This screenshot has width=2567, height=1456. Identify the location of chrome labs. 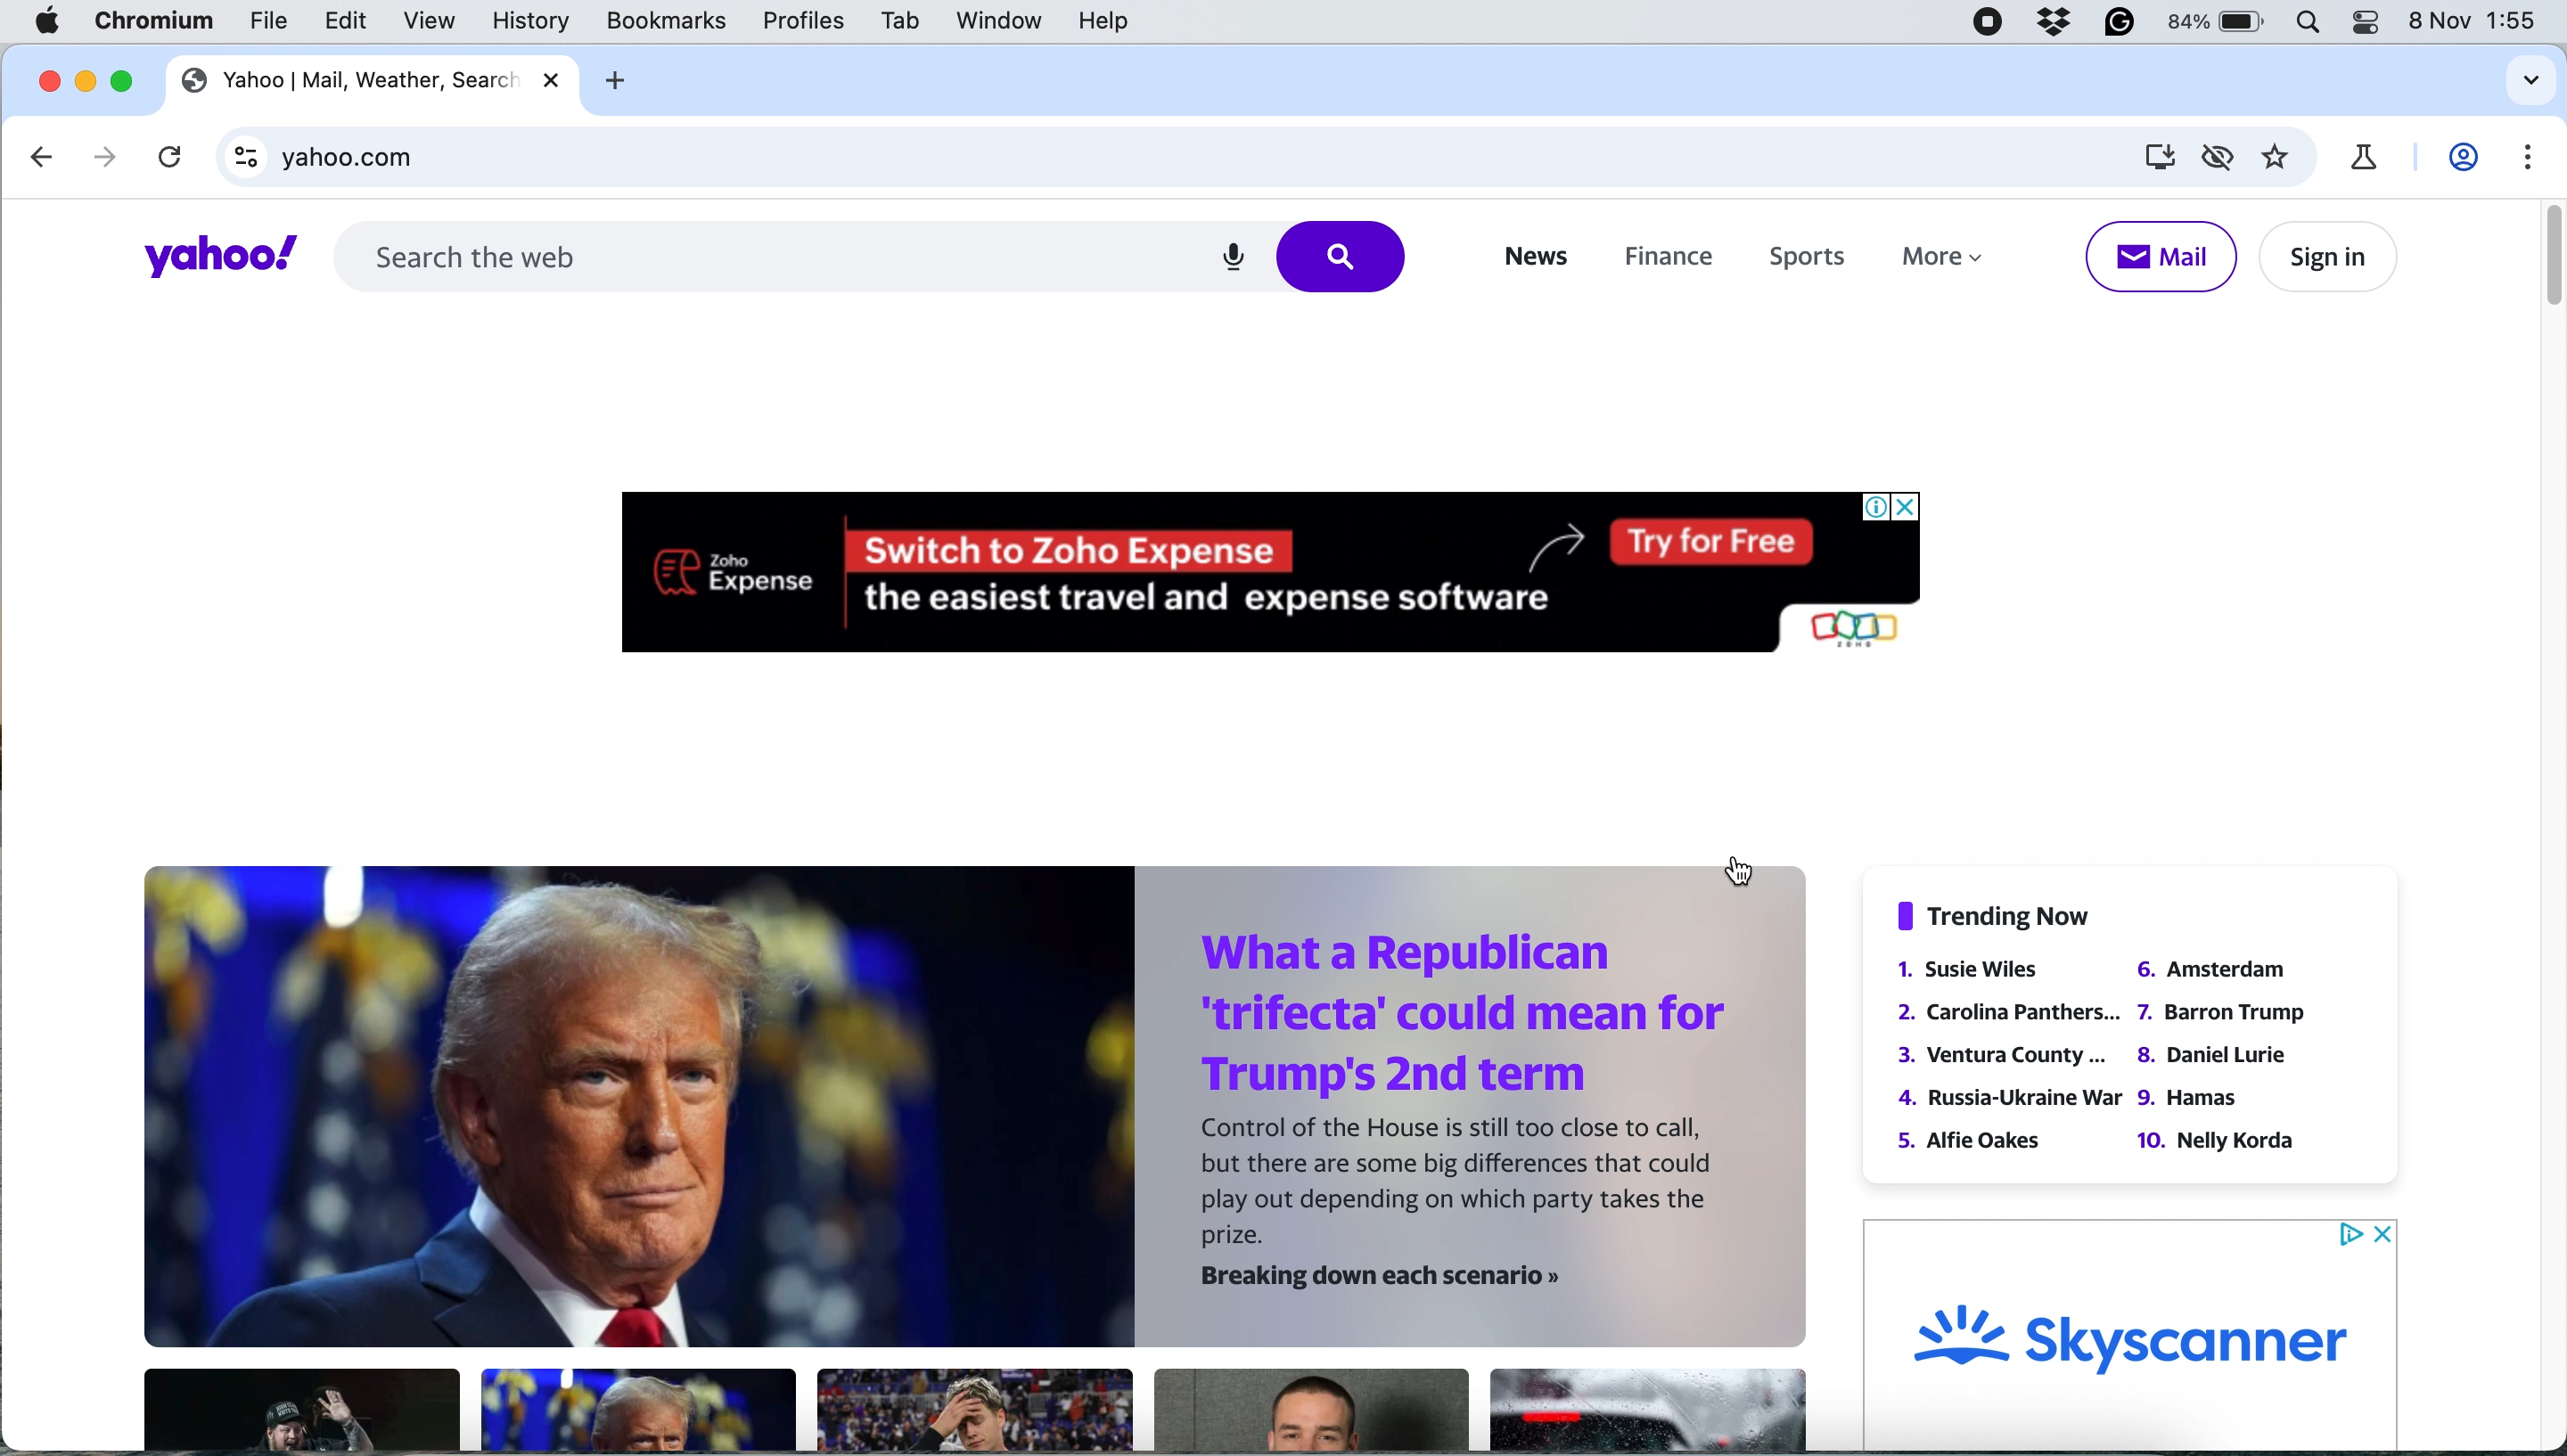
(2372, 161).